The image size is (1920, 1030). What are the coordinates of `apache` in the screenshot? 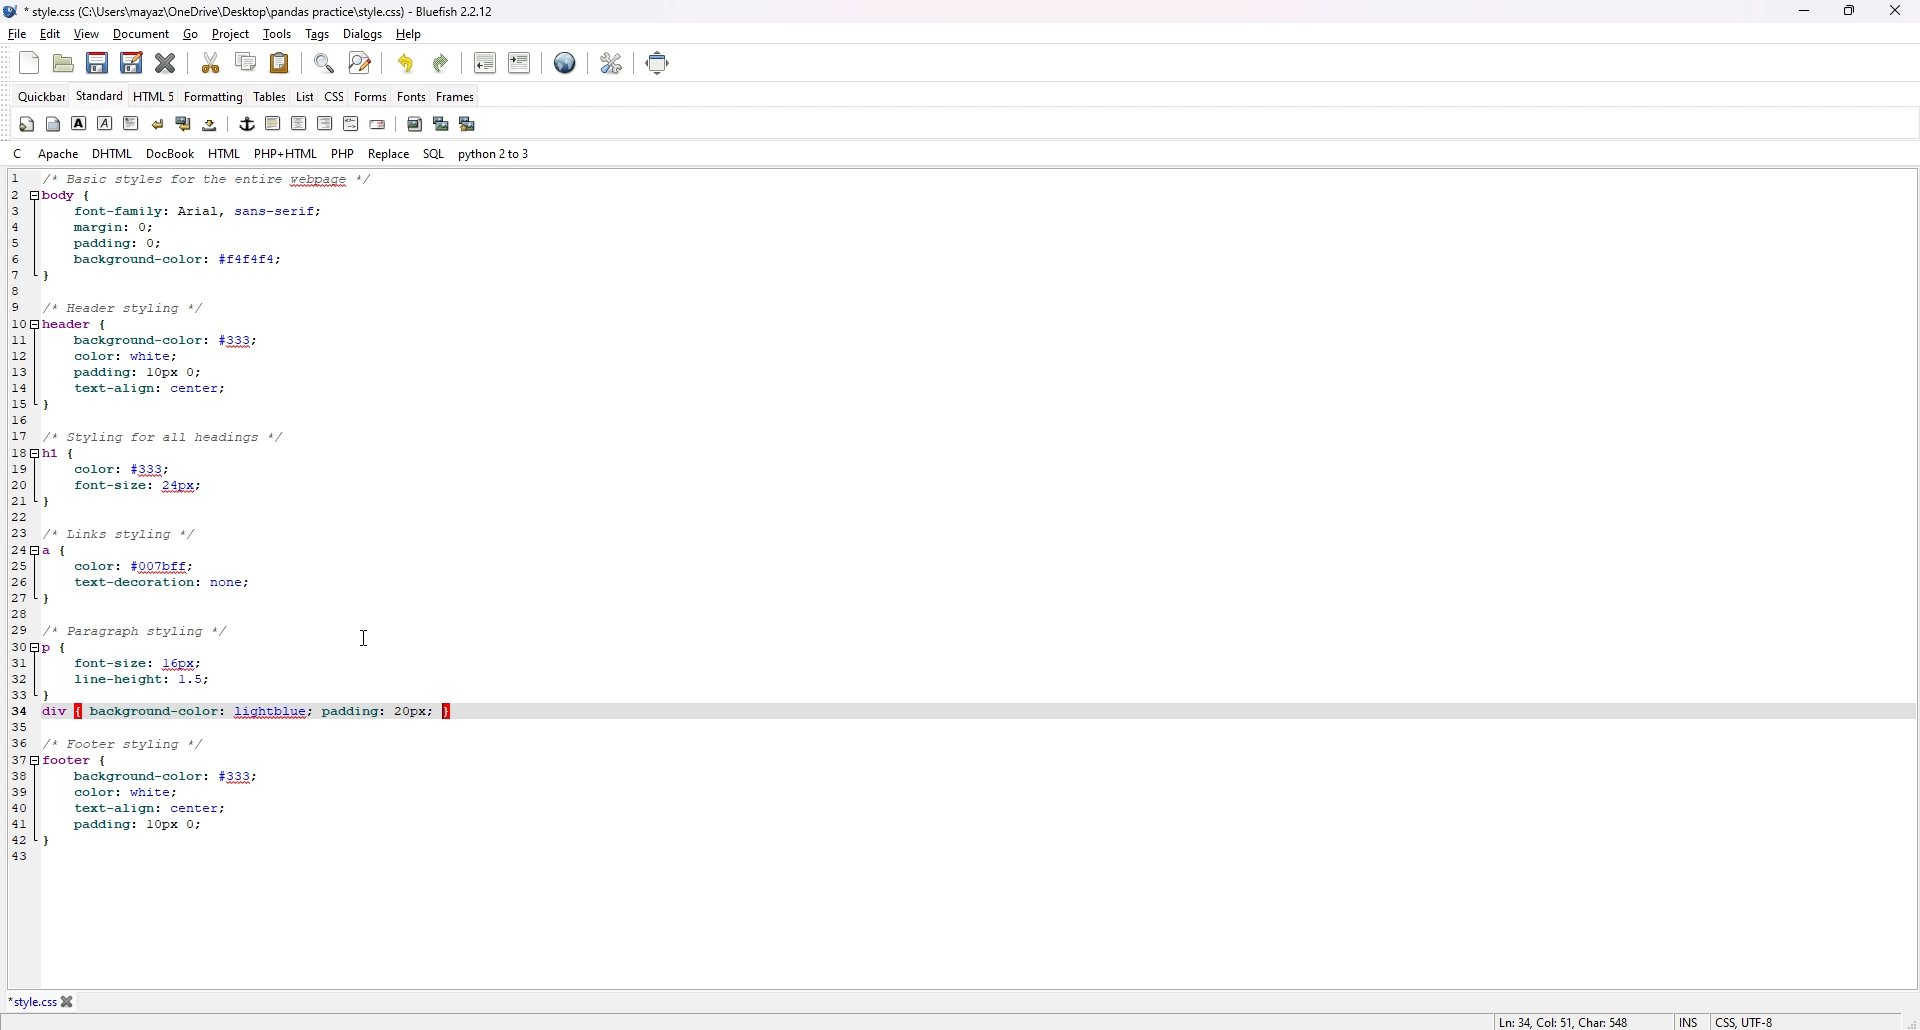 It's located at (59, 153).